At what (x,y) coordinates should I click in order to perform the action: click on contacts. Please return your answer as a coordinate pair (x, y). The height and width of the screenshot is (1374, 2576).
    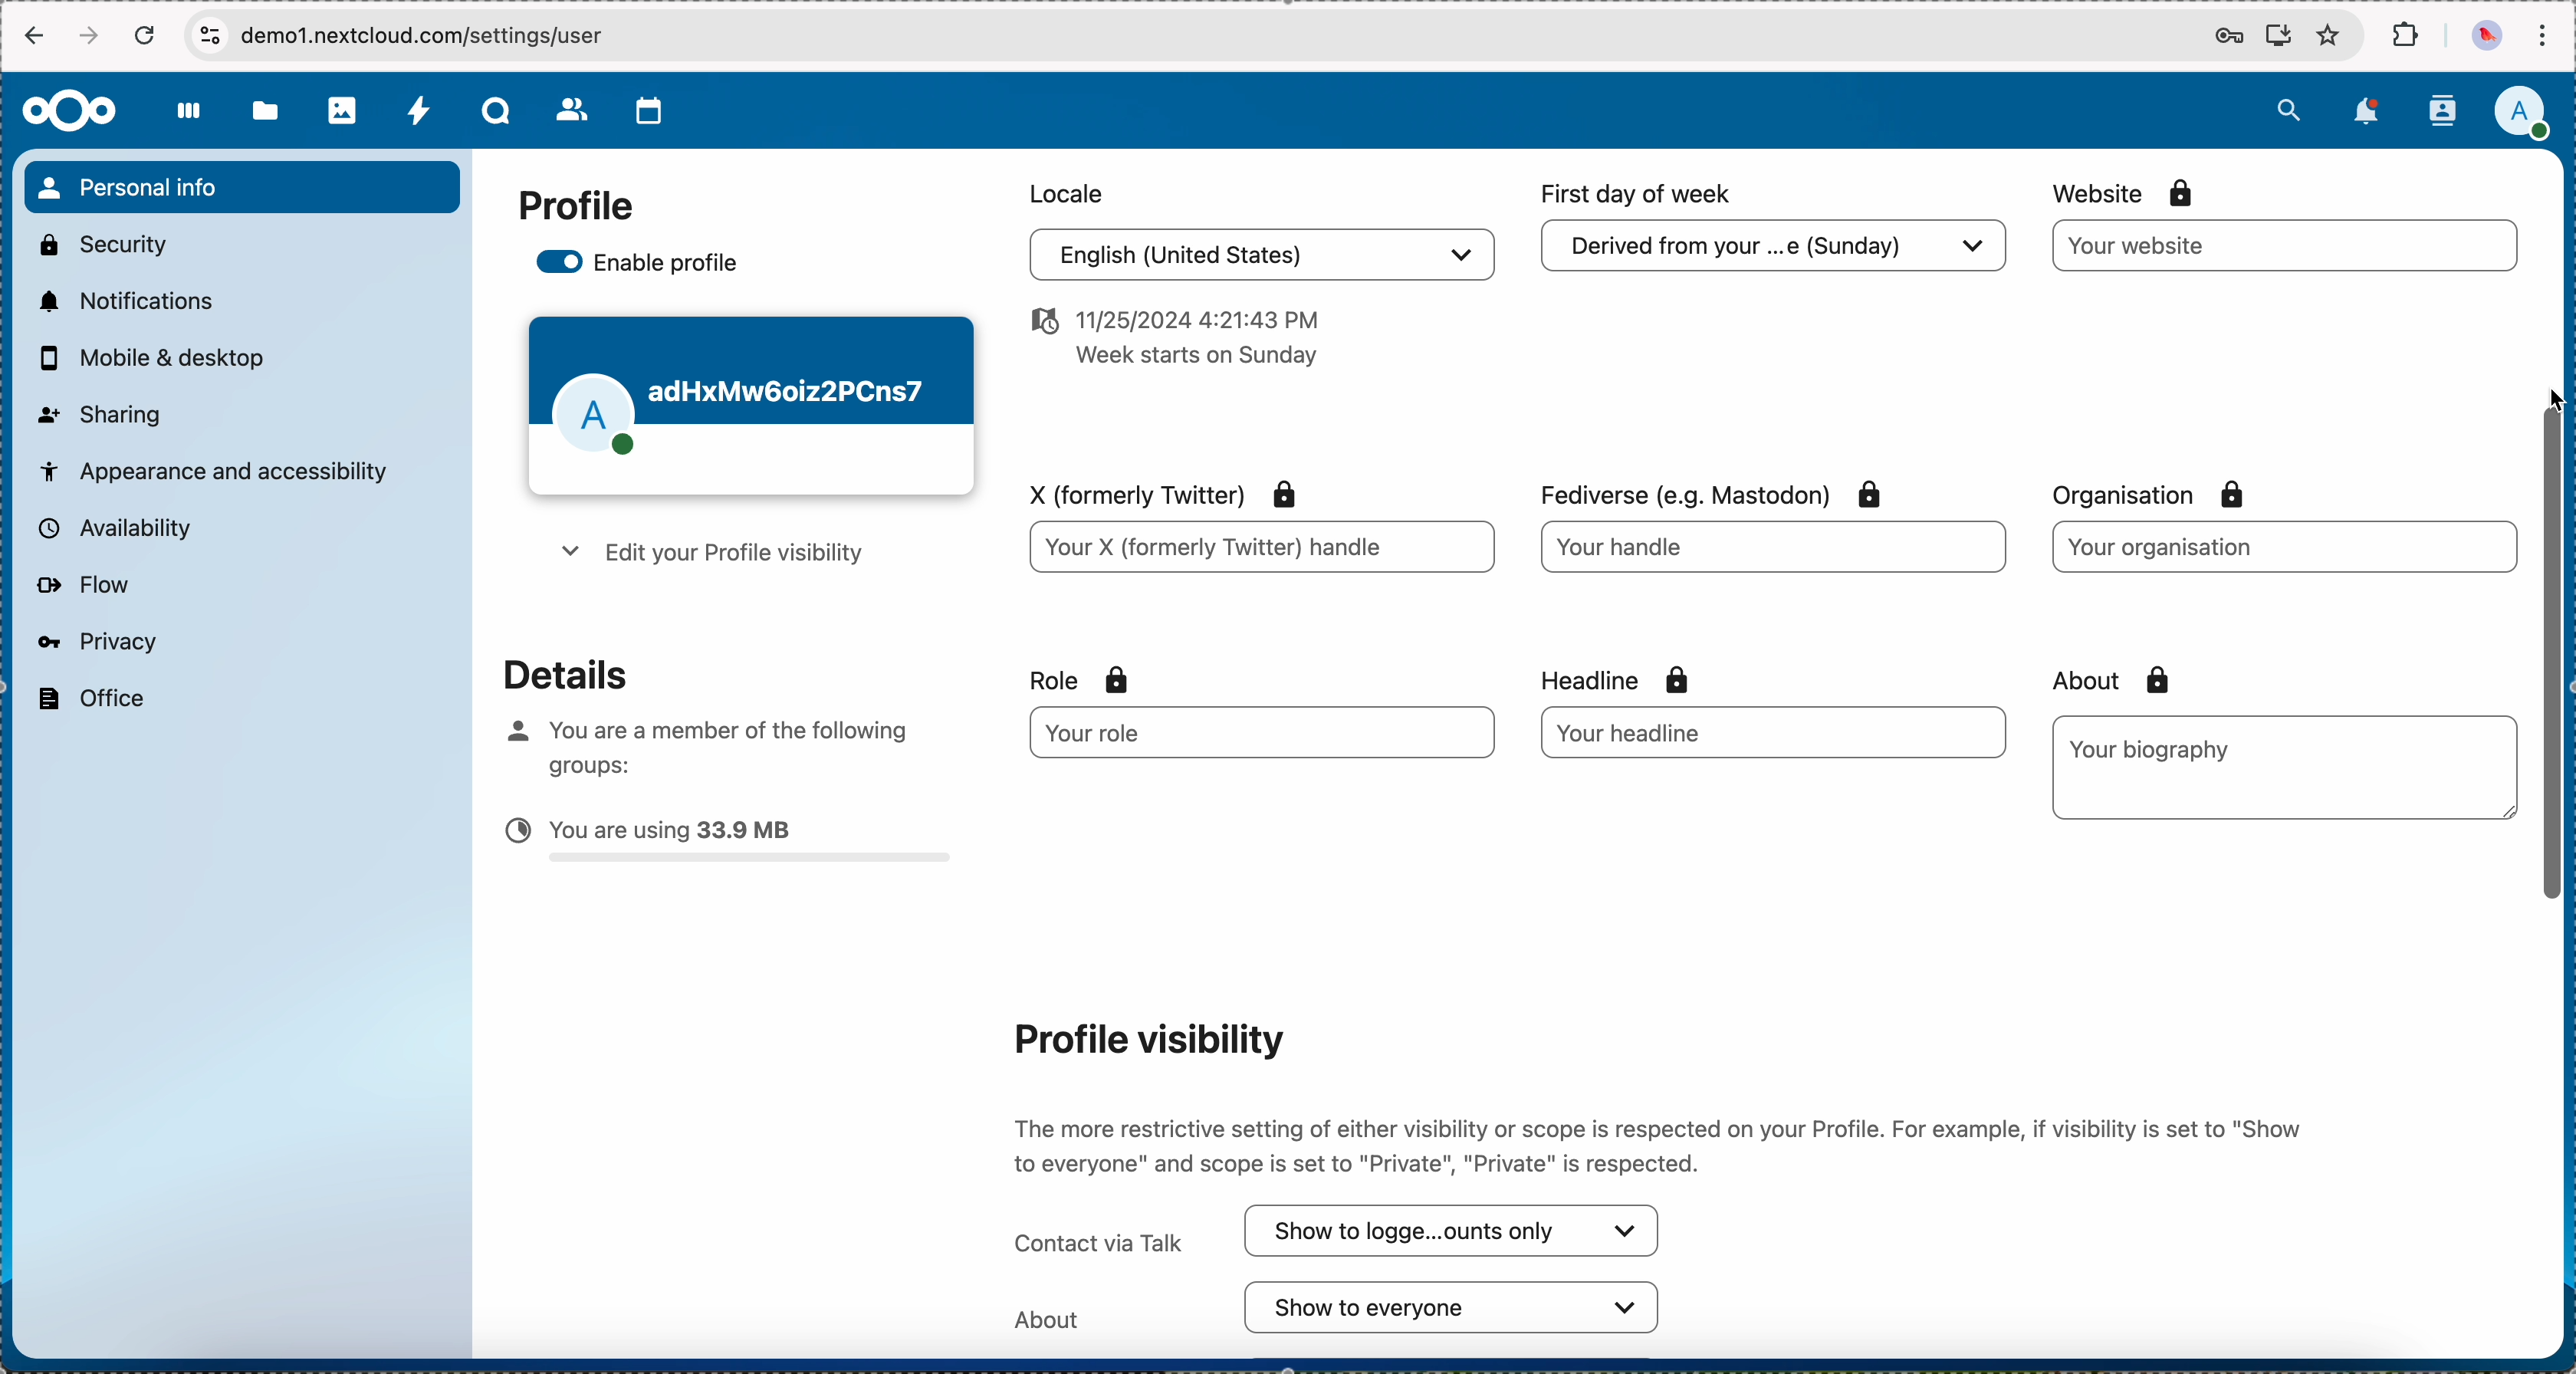
    Looking at the image, I should click on (2441, 111).